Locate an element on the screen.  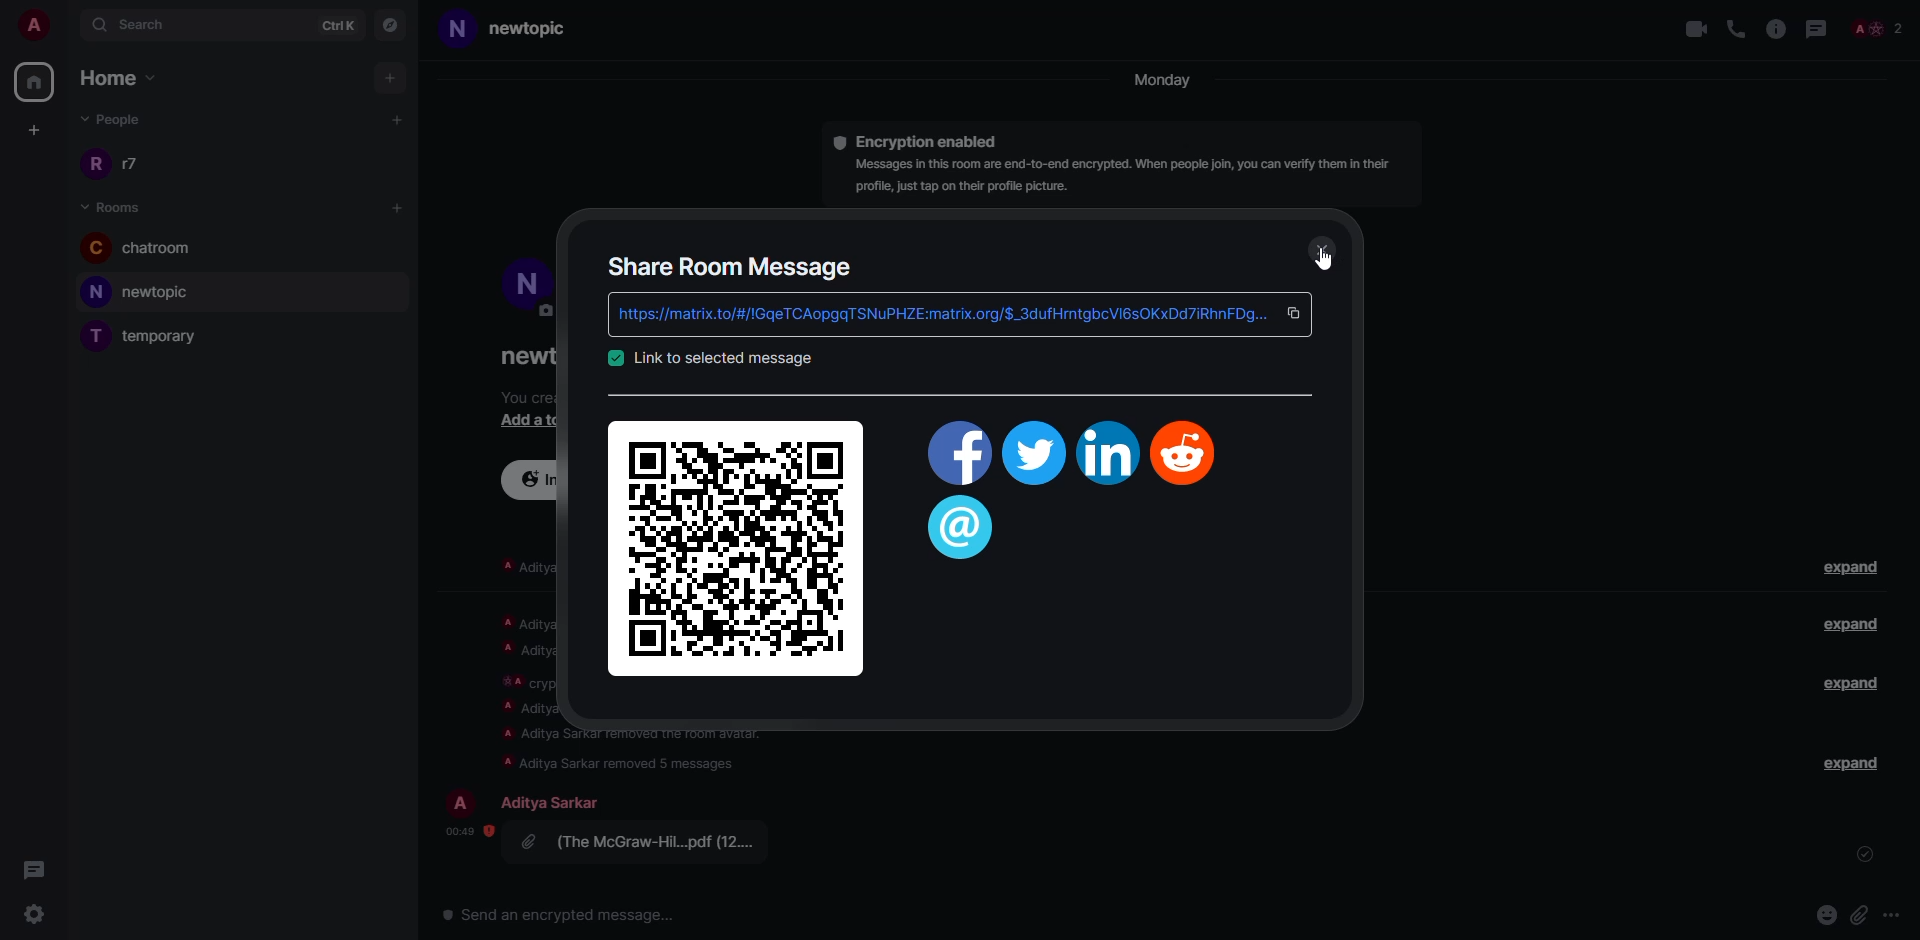
cursor is located at coordinates (1326, 257).